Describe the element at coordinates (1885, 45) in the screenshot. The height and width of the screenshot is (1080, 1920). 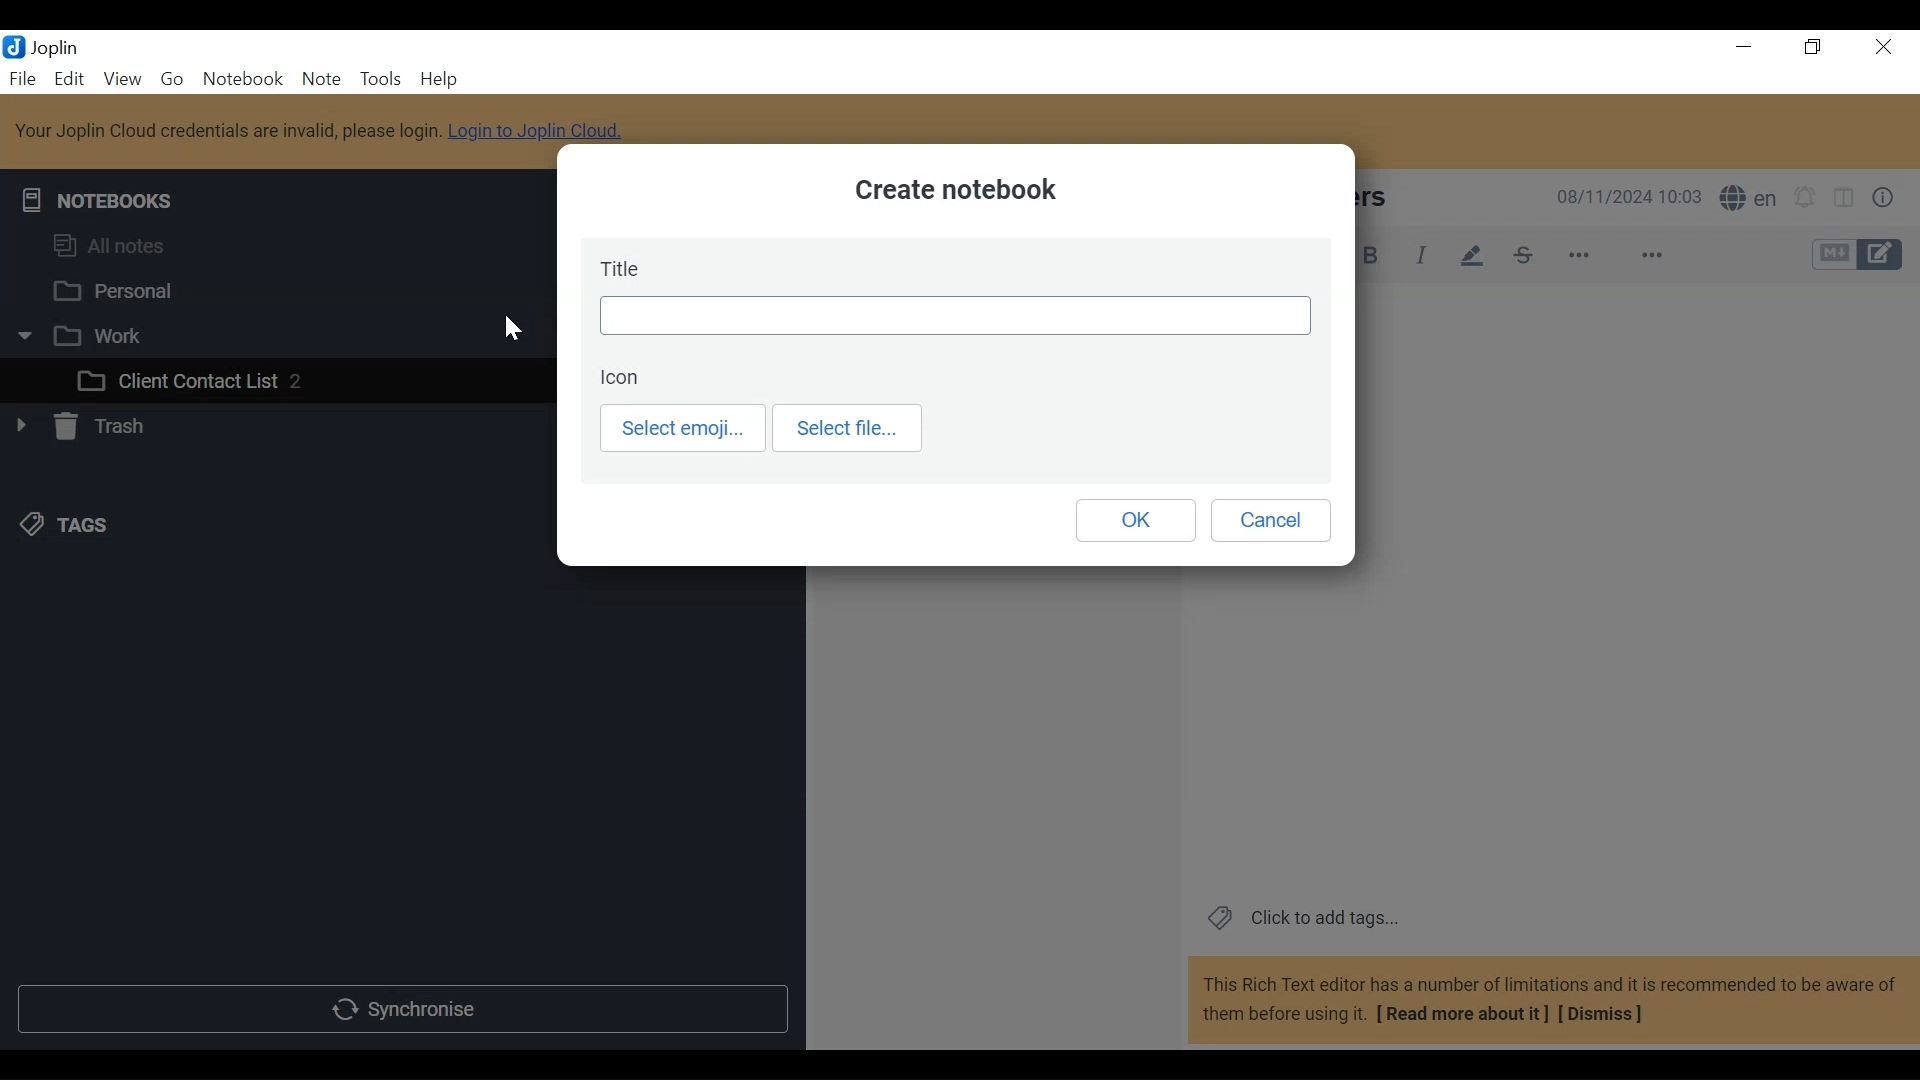
I see `Close` at that location.